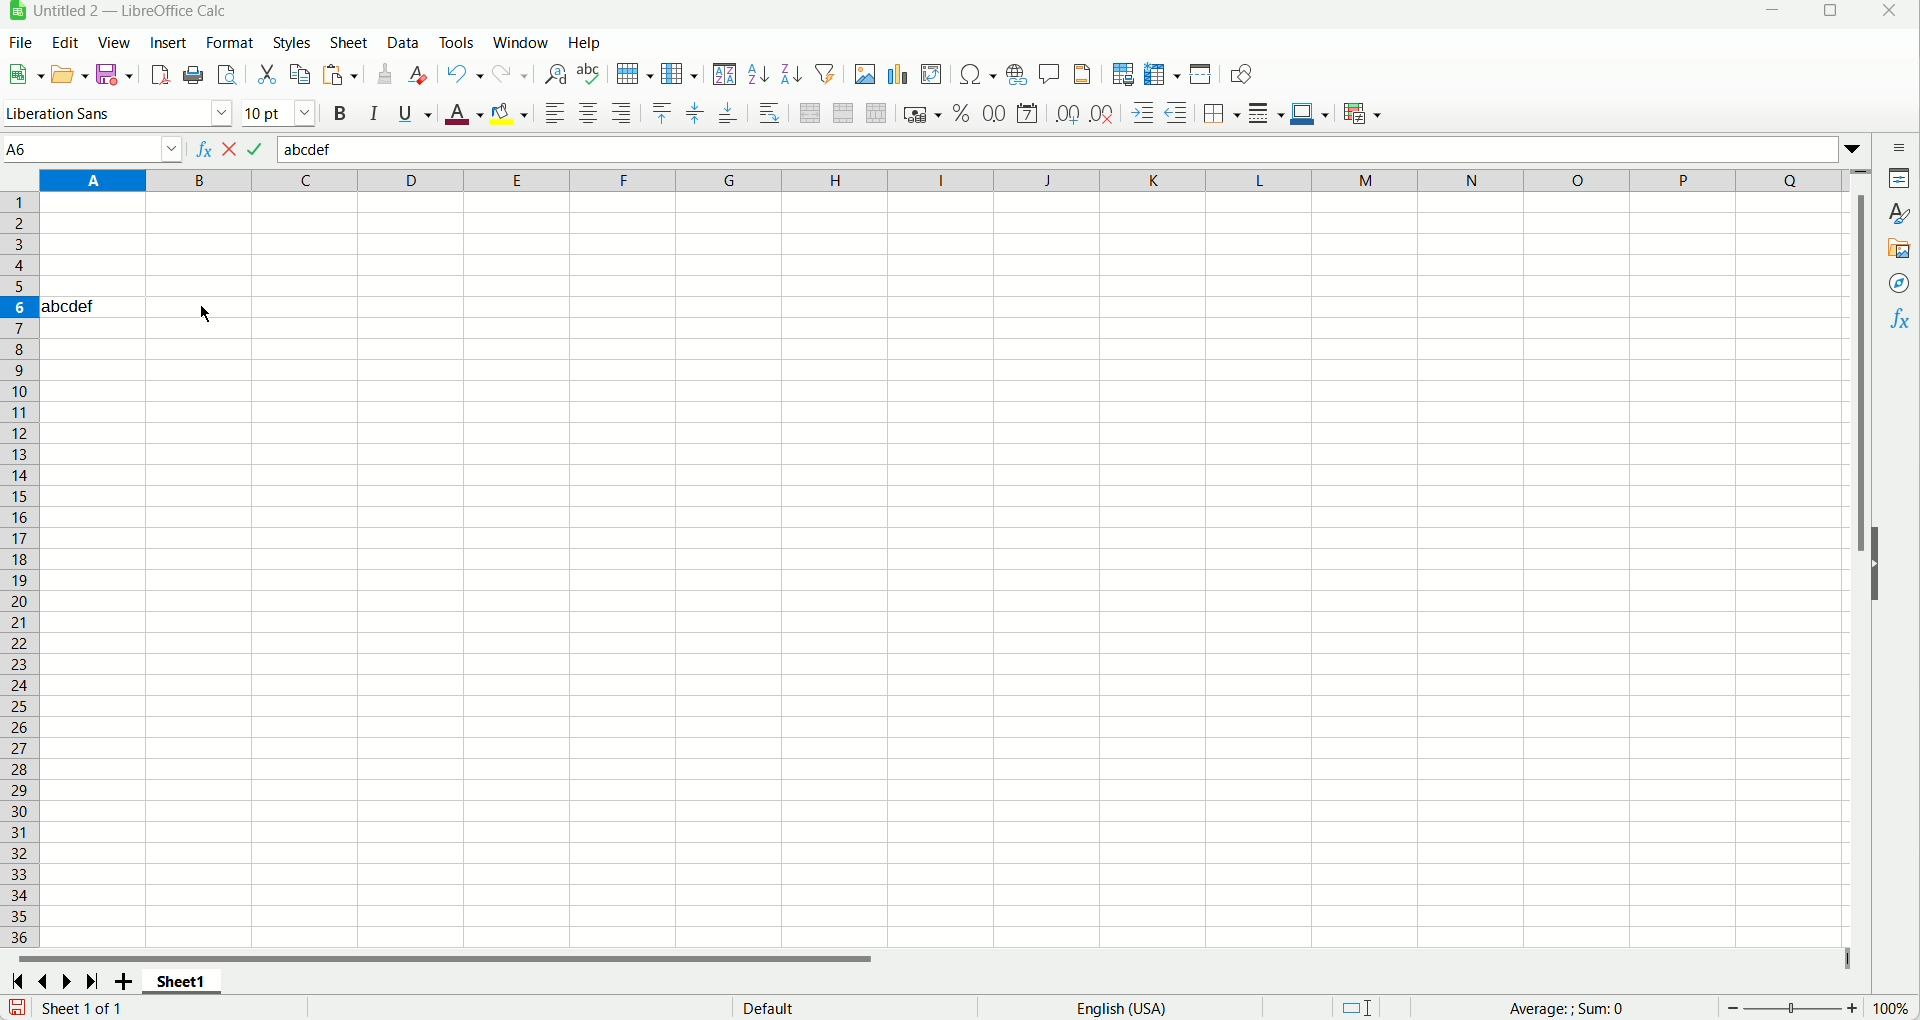  I want to click on function wizard, so click(200, 149).